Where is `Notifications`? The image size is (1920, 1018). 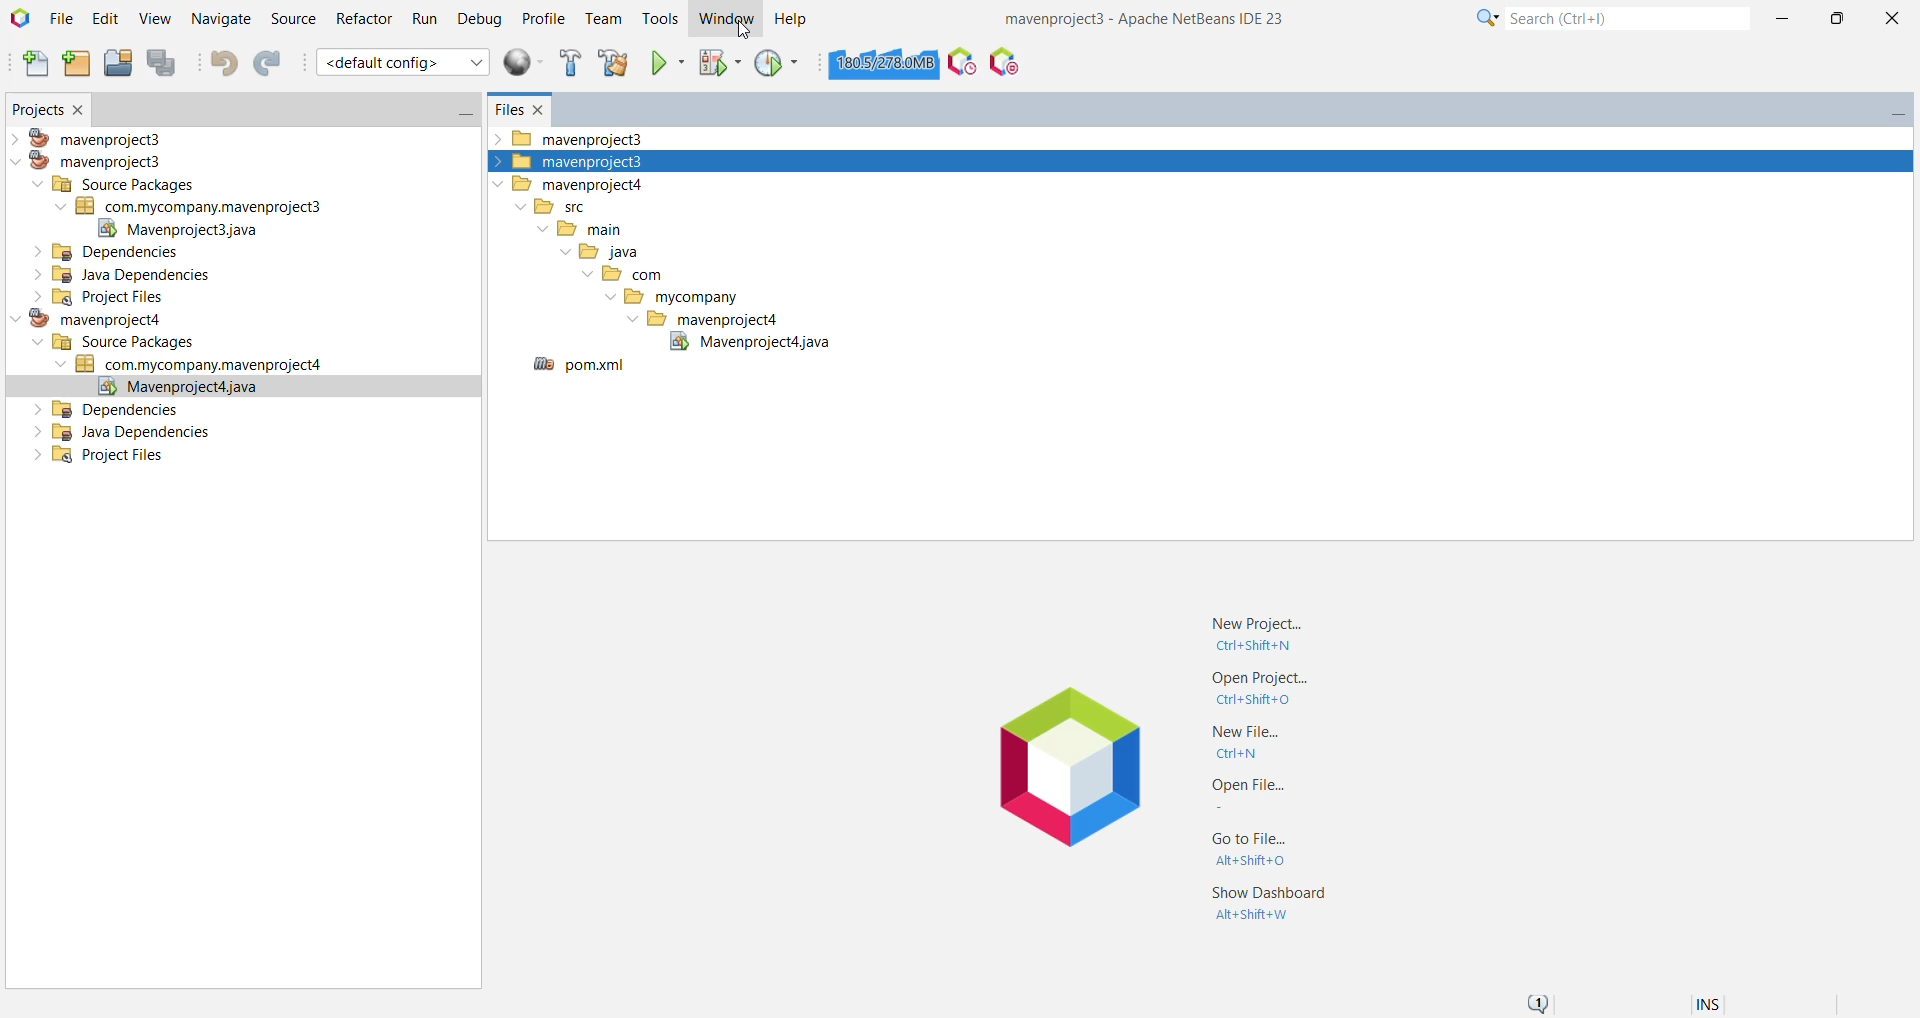
Notifications is located at coordinates (1542, 1000).